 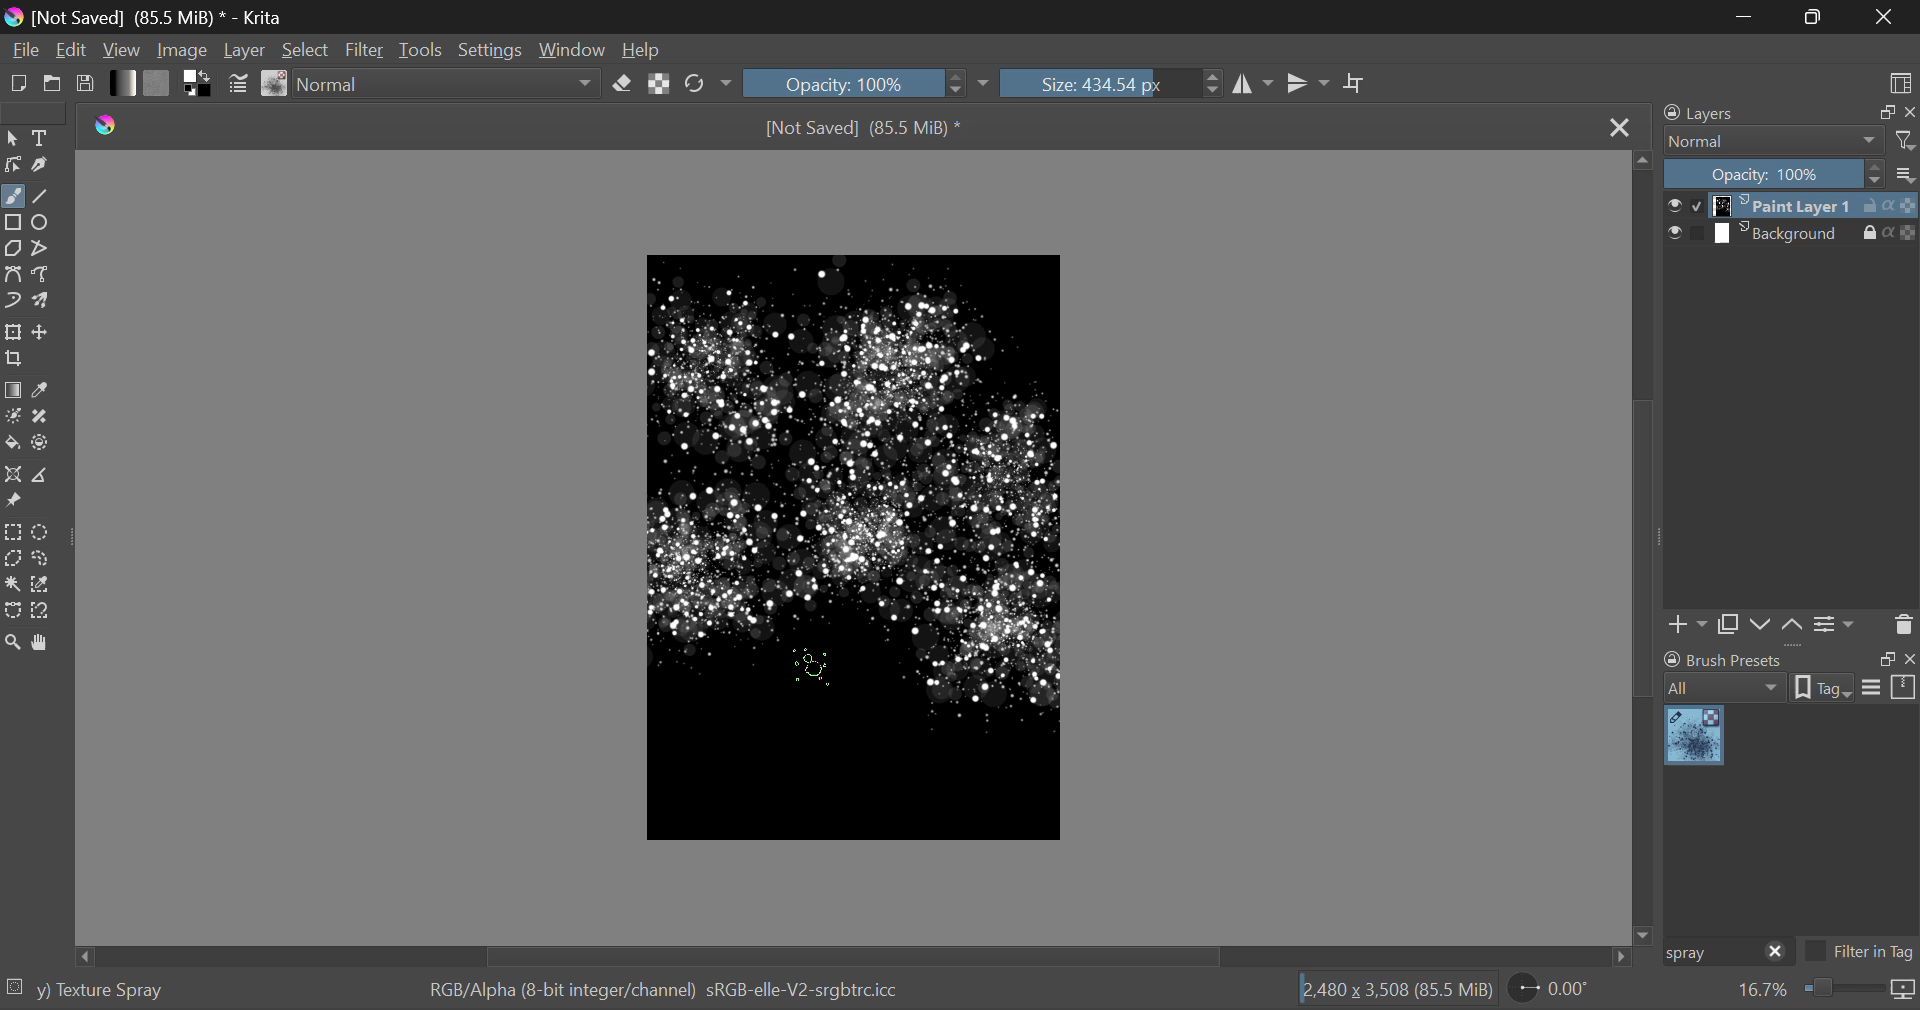 I want to click on layer 1, so click(x=1785, y=207).